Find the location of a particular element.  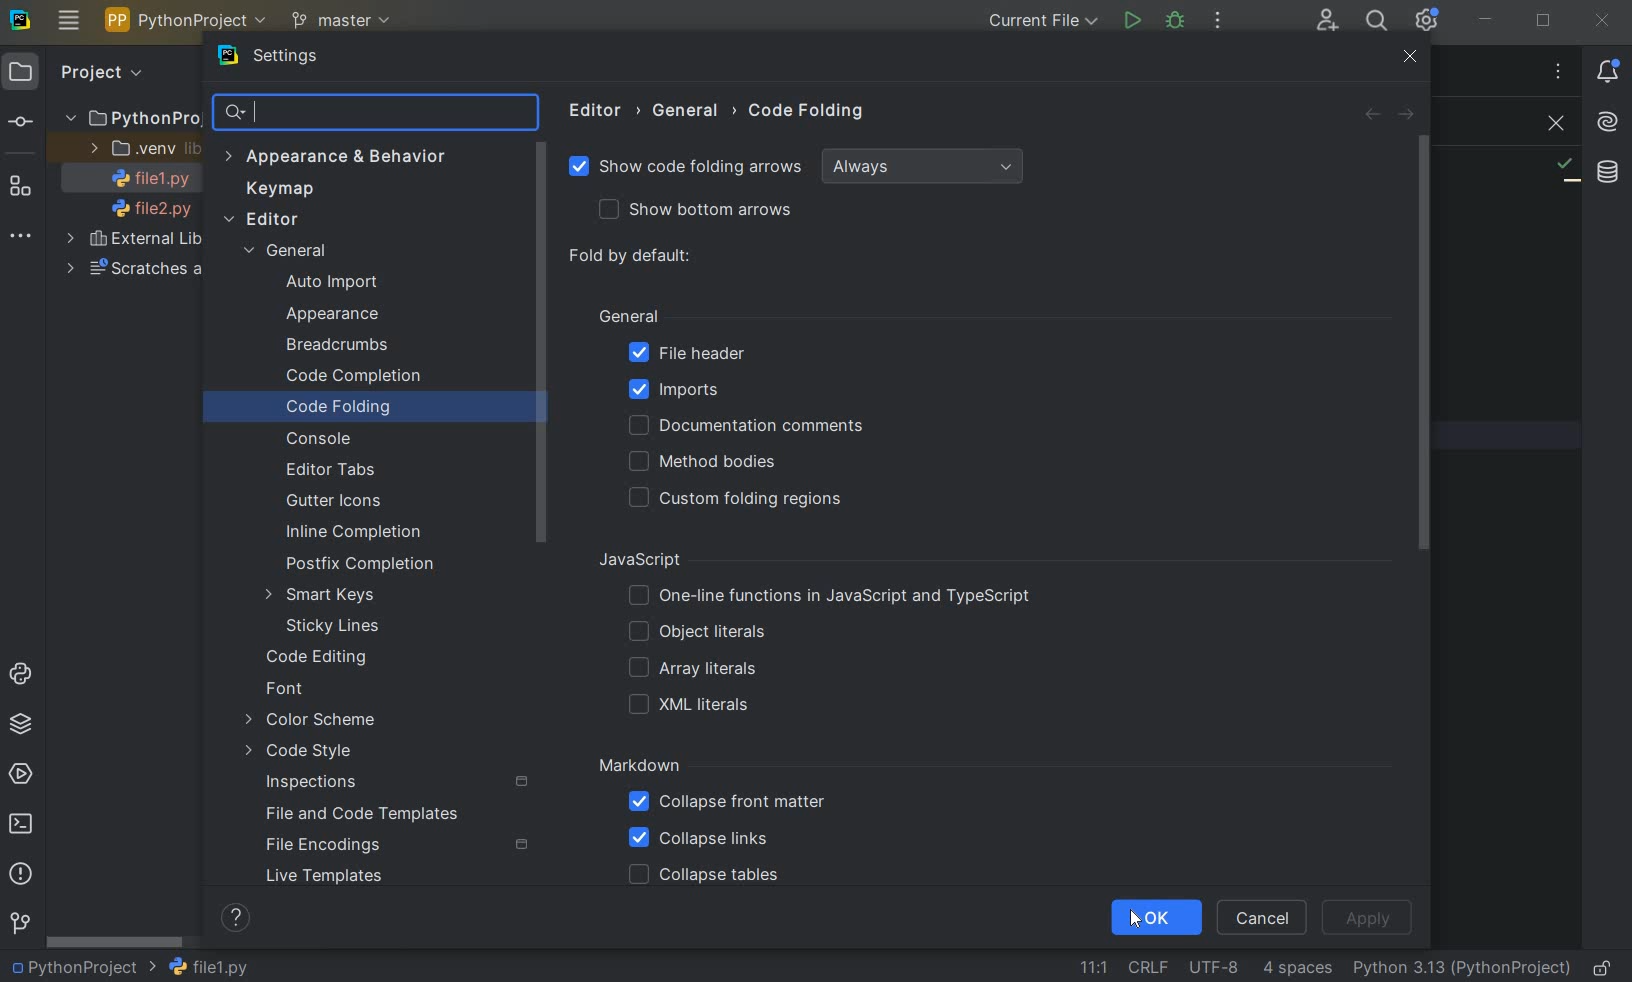

GENERAL is located at coordinates (294, 253).